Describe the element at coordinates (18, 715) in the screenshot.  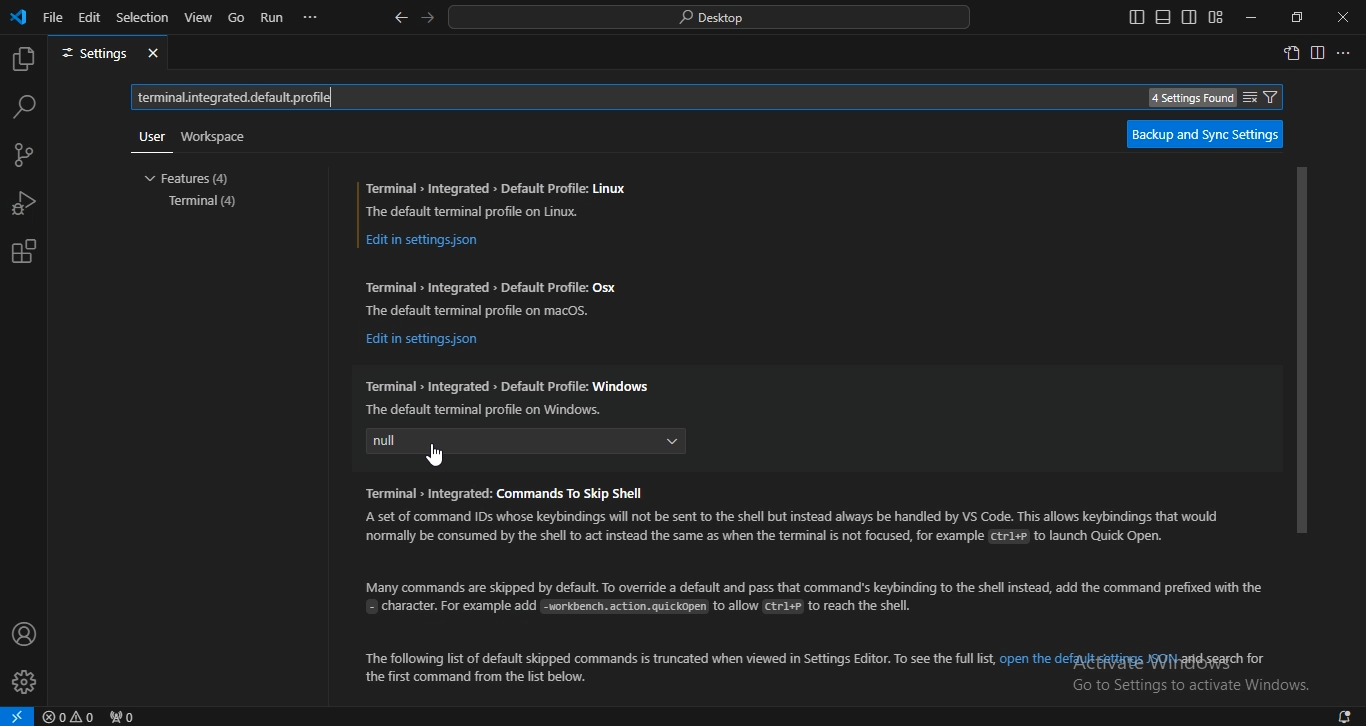
I see `open a remote window` at that location.